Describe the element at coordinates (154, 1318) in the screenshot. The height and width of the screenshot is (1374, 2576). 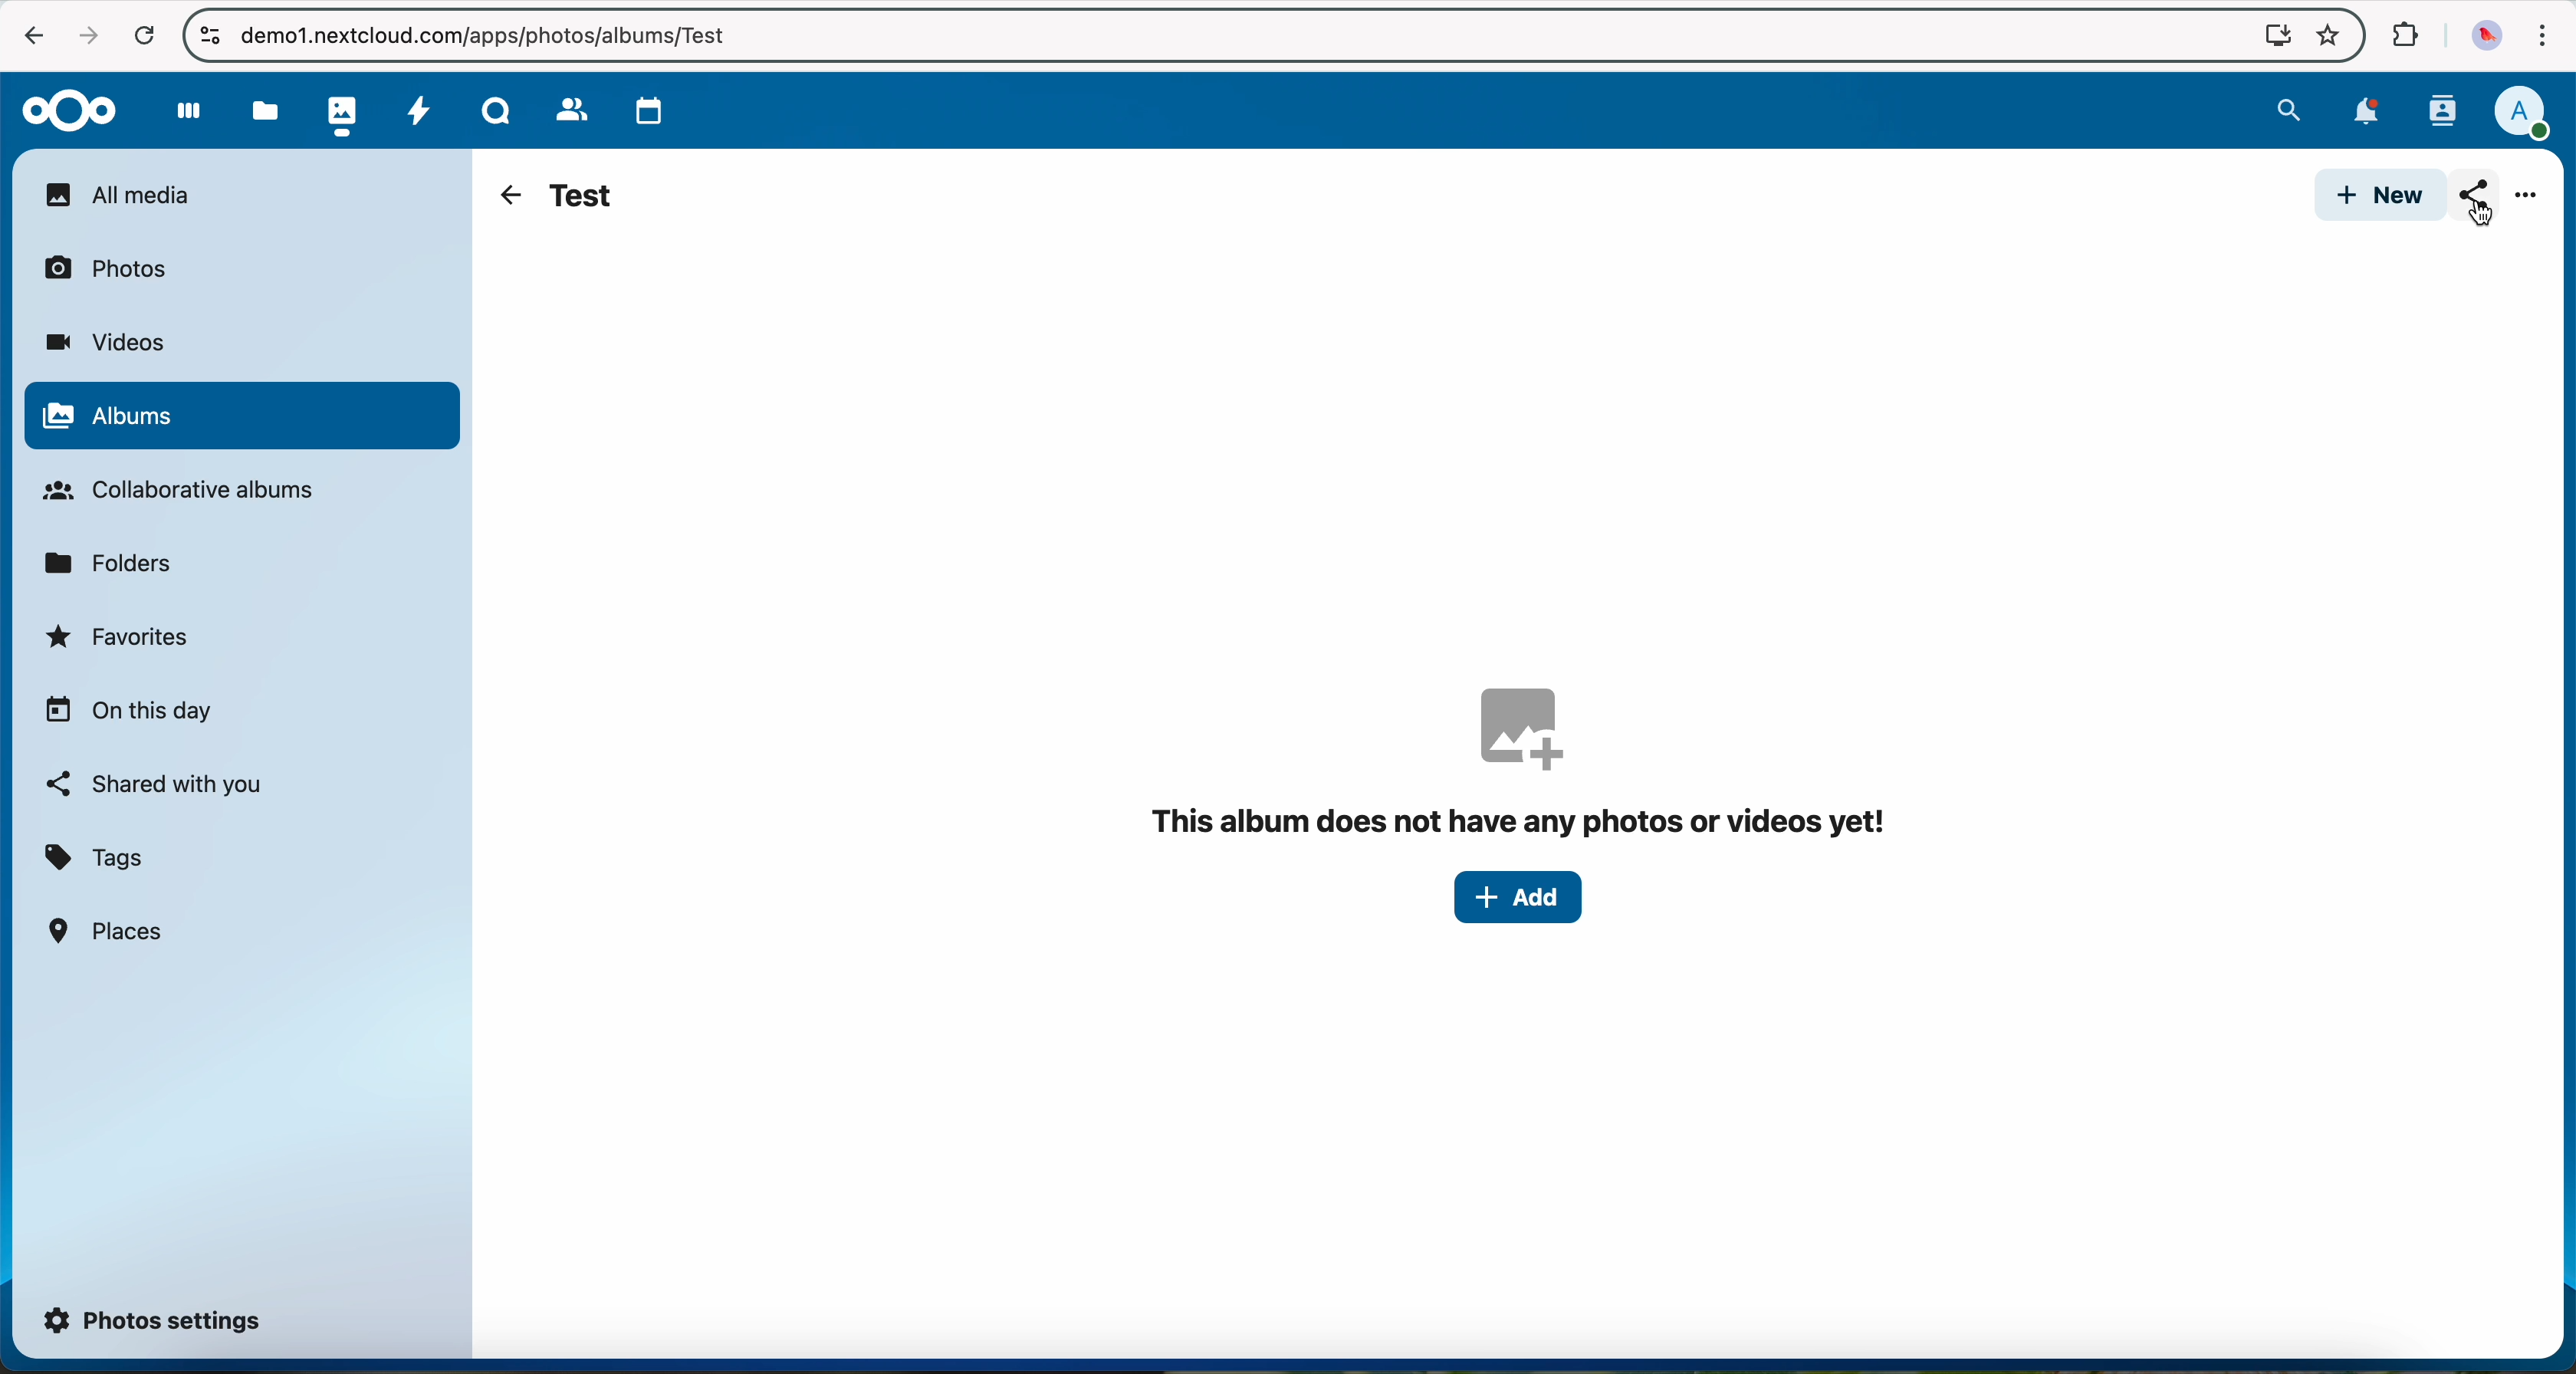
I see `photos settings` at that location.